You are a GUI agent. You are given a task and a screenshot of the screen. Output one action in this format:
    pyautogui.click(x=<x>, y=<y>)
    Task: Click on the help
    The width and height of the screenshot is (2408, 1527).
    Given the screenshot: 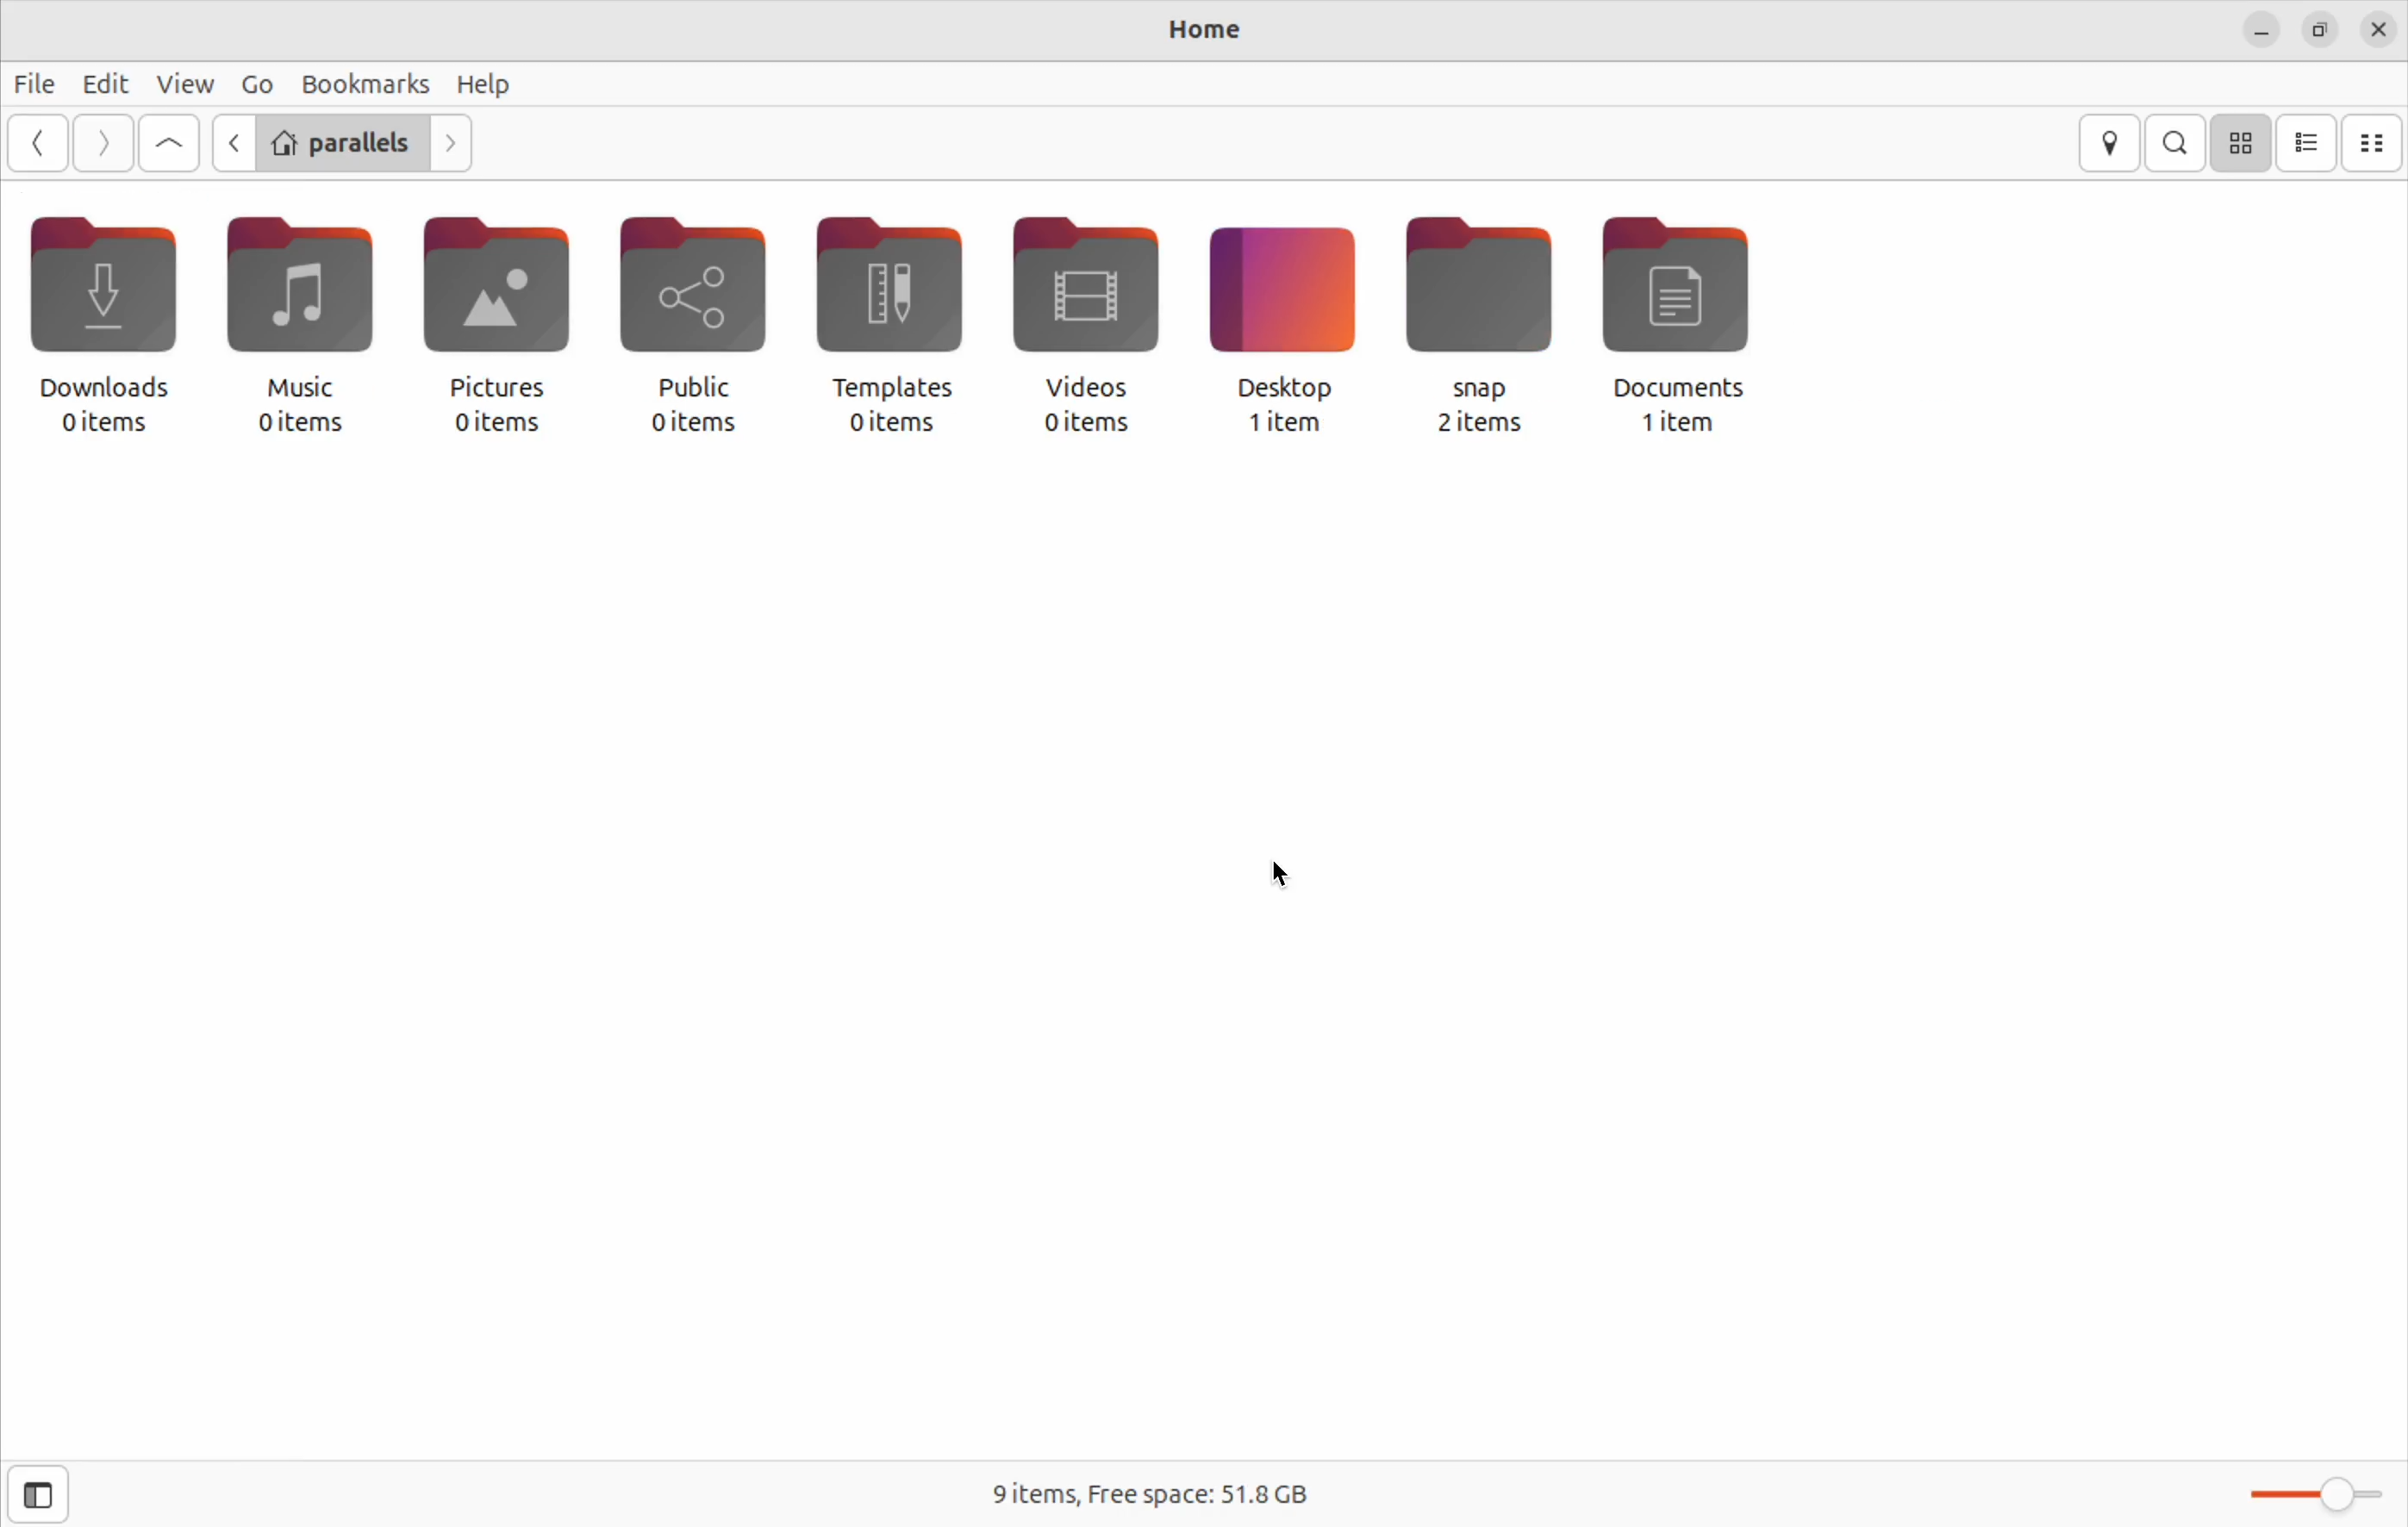 What is the action you would take?
    pyautogui.click(x=490, y=84)
    